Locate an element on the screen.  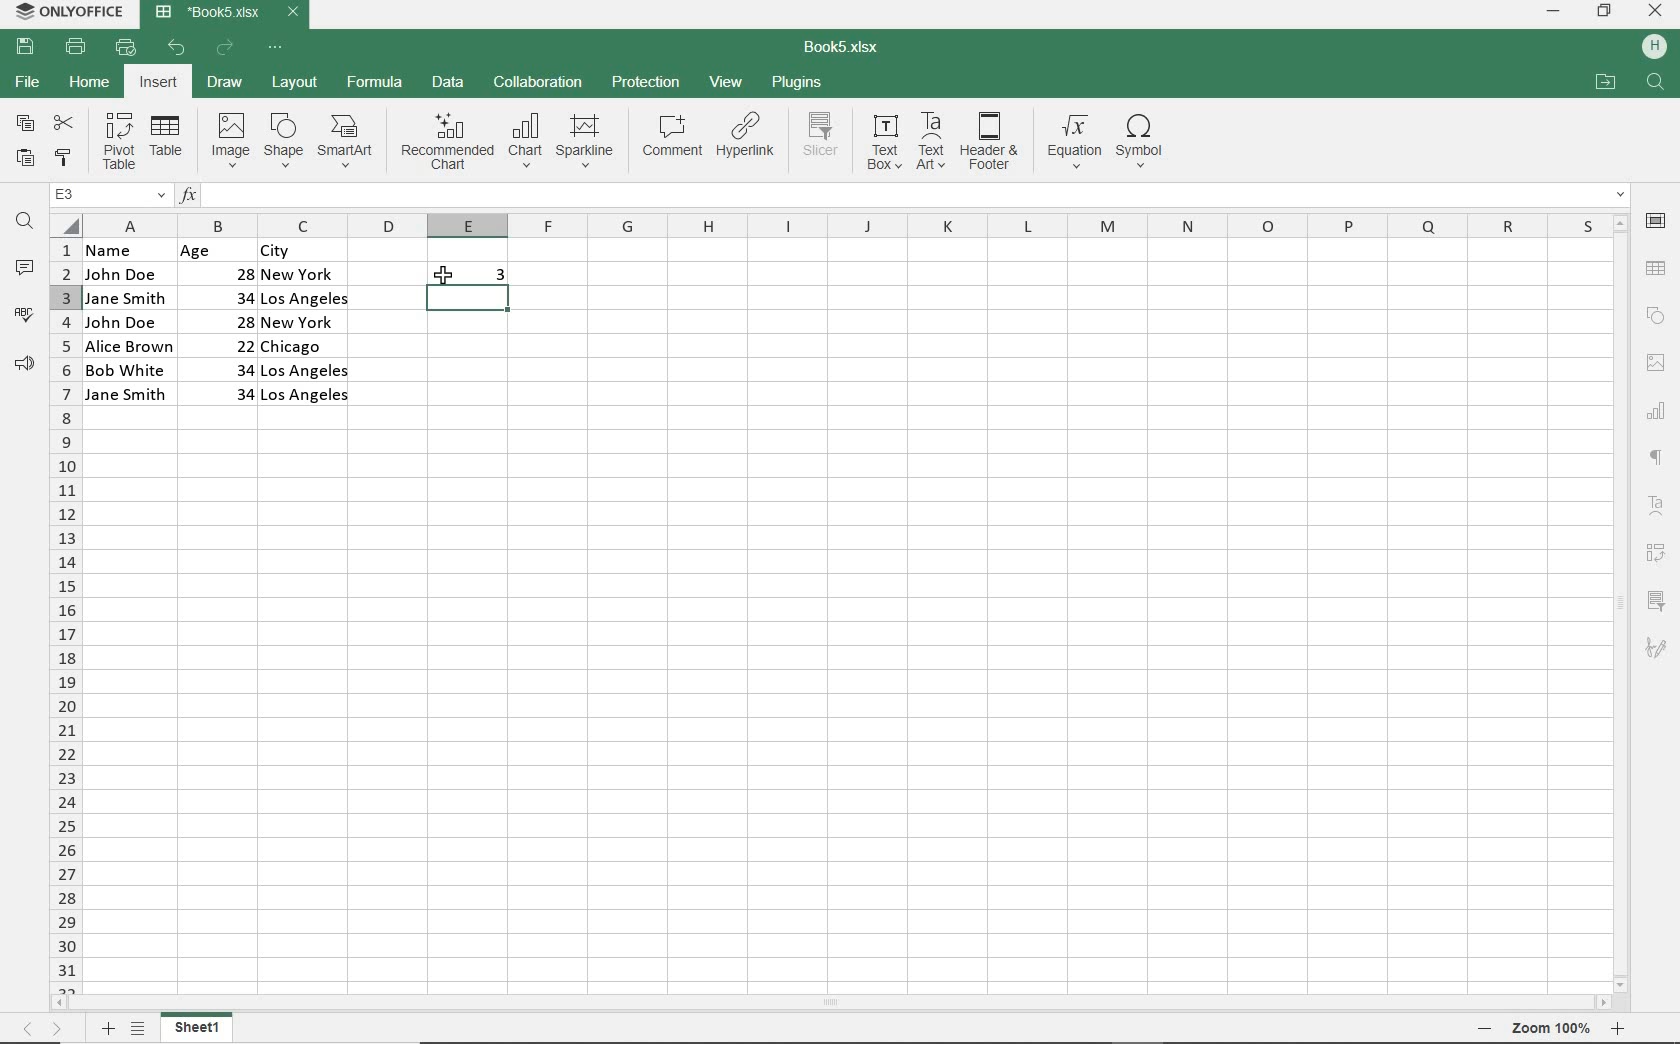
SYSTEM NAME is located at coordinates (72, 11).